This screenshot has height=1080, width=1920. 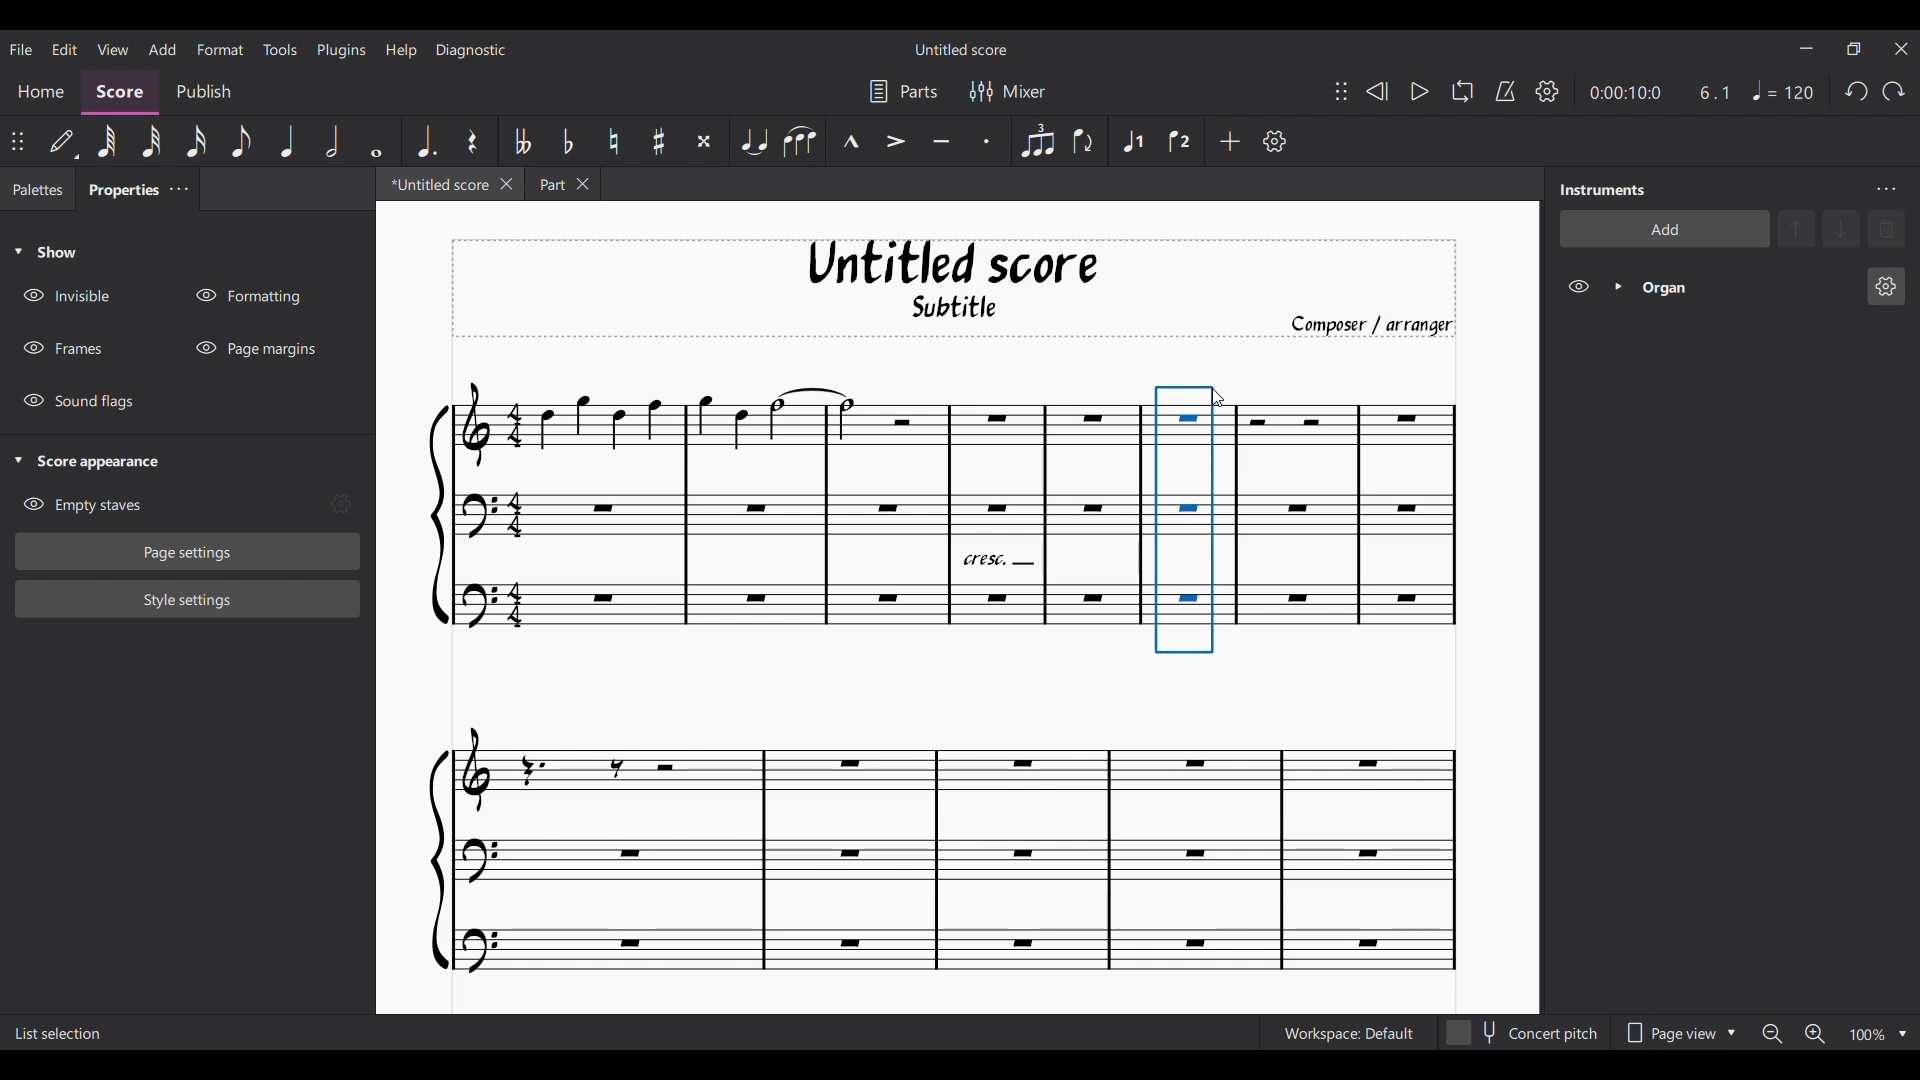 I want to click on Rewind, so click(x=1377, y=91).